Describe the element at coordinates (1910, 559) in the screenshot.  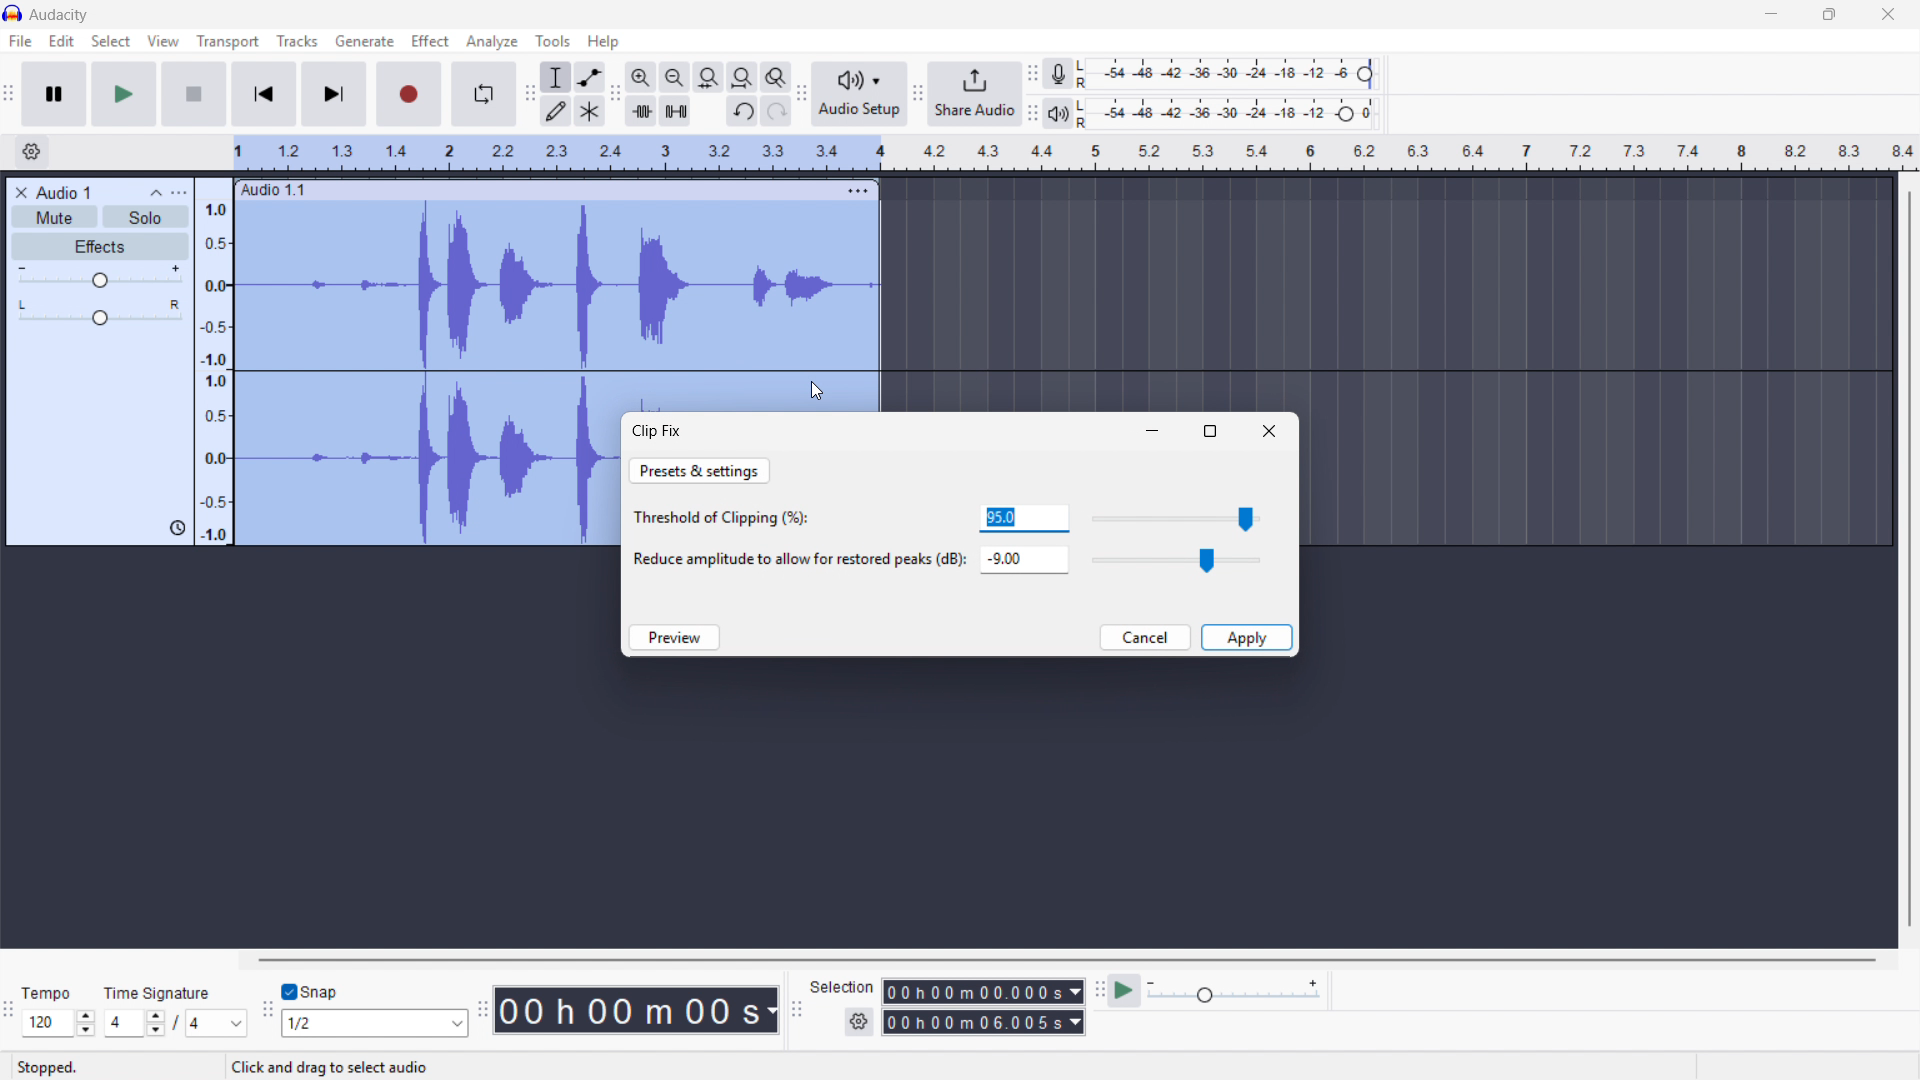
I see `Vertical scrollbar` at that location.